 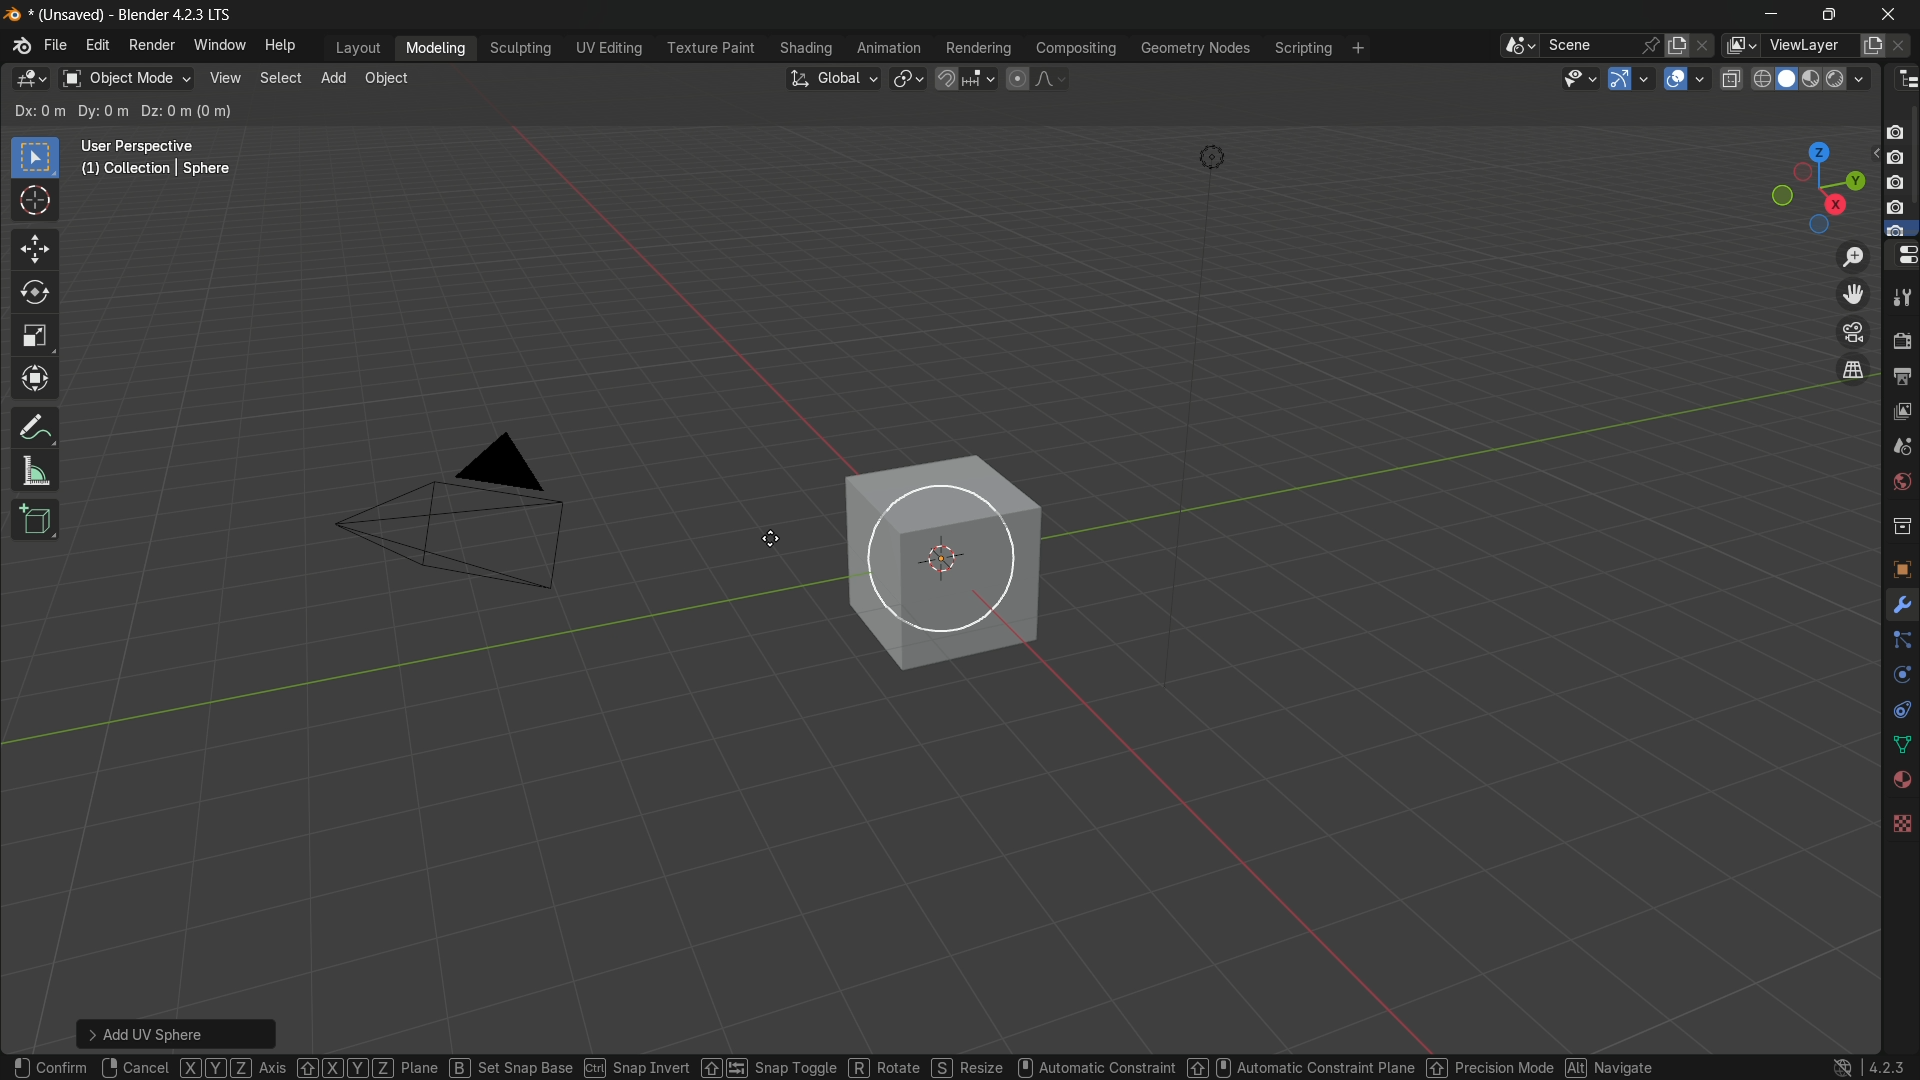 I want to click on Axis, so click(x=235, y=1068).